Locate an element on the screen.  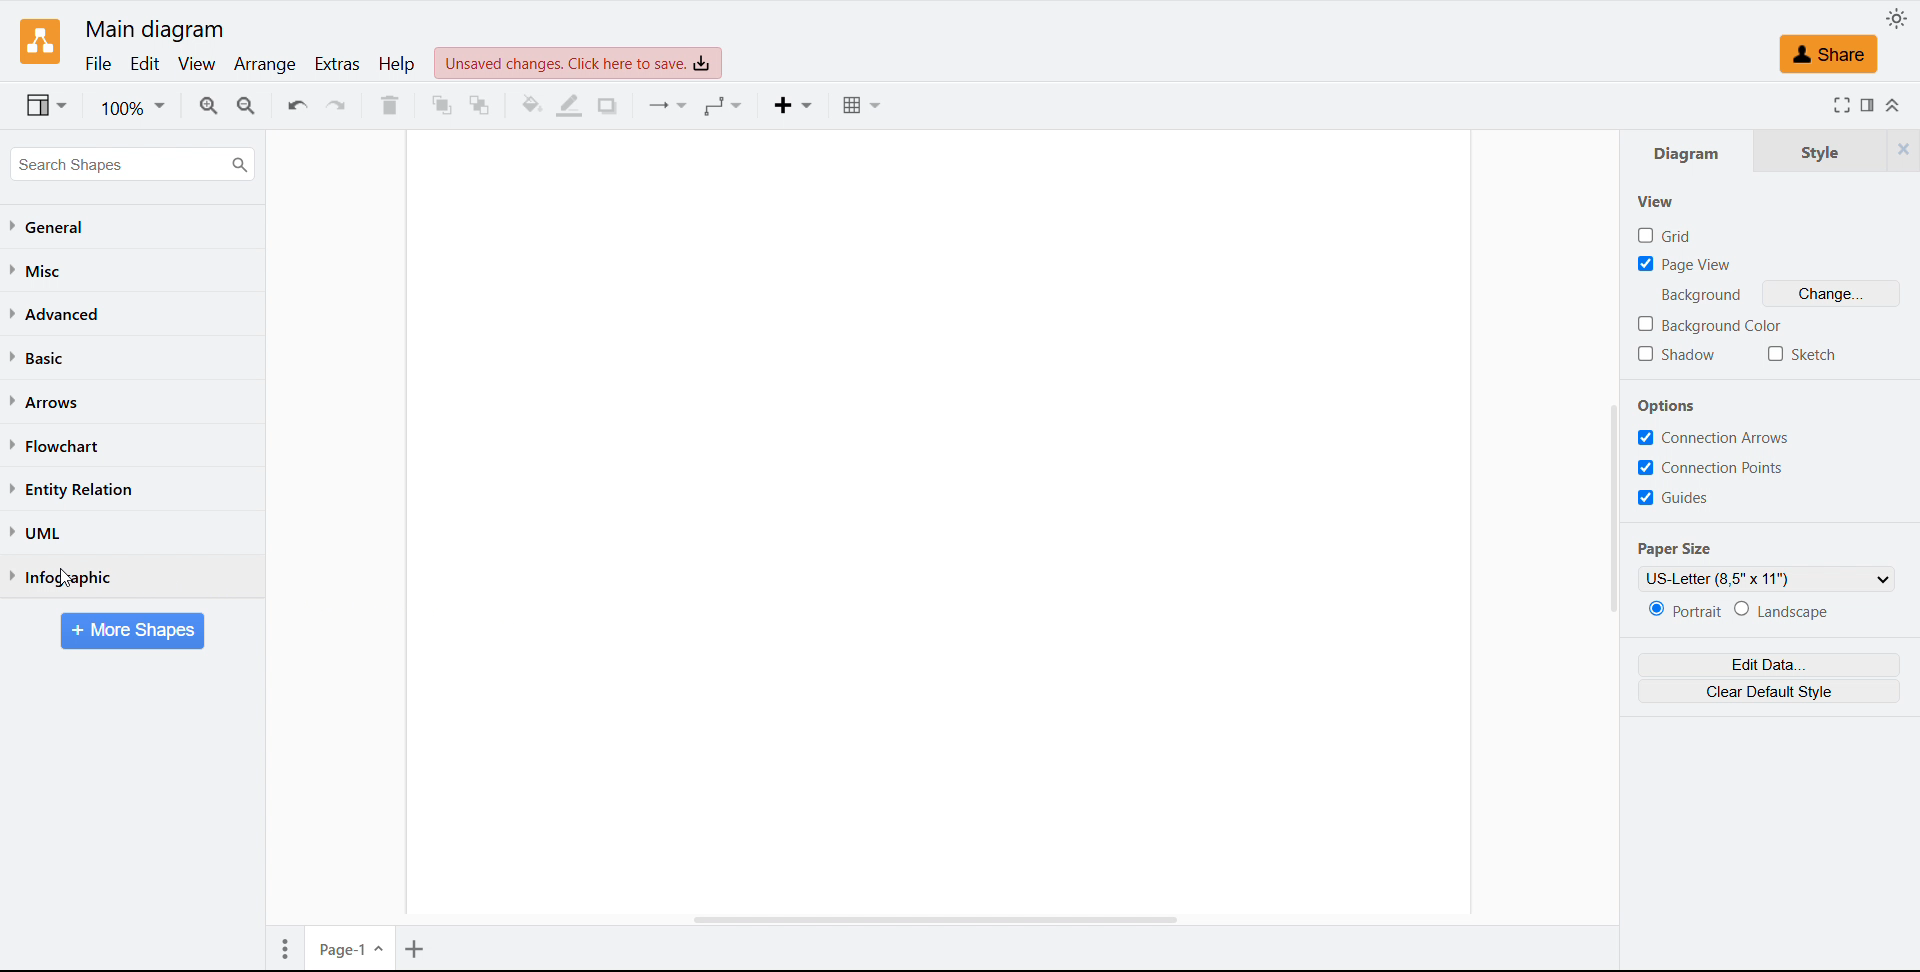
Options  is located at coordinates (1669, 406).